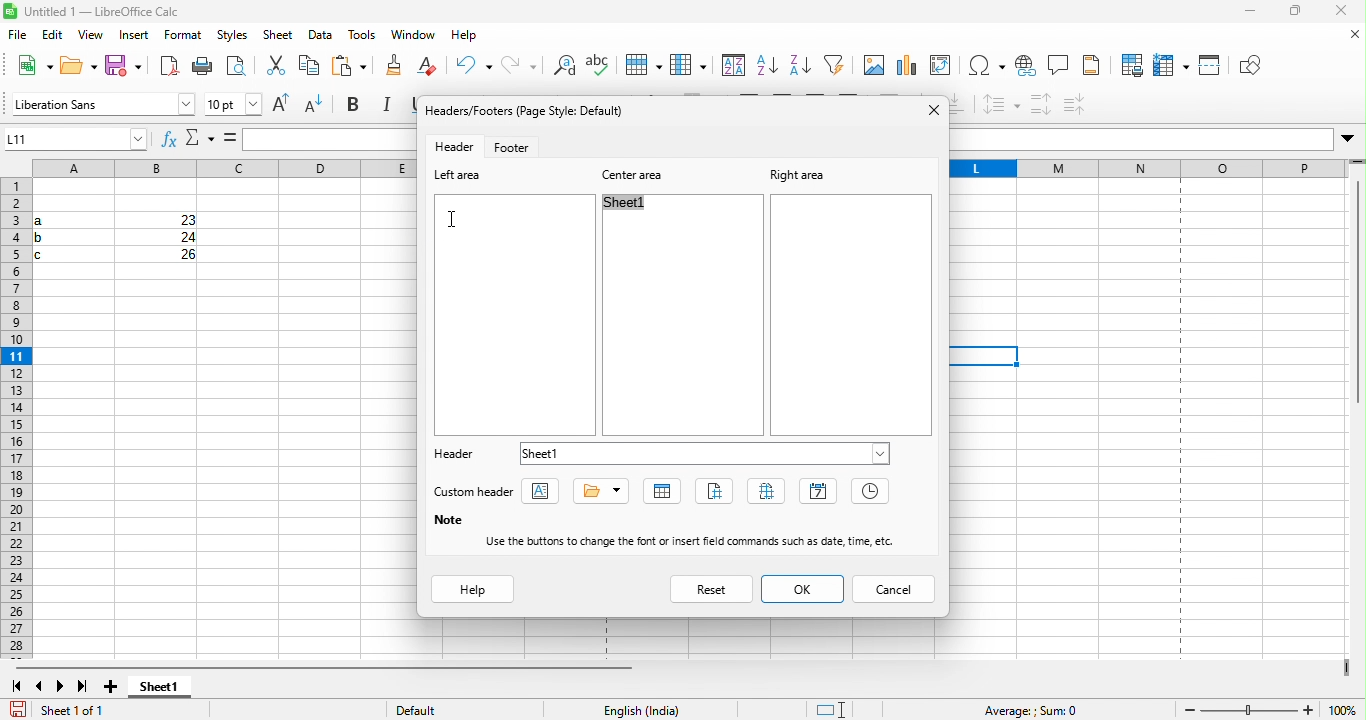 The image size is (1366, 720). I want to click on next sheet, so click(61, 683).